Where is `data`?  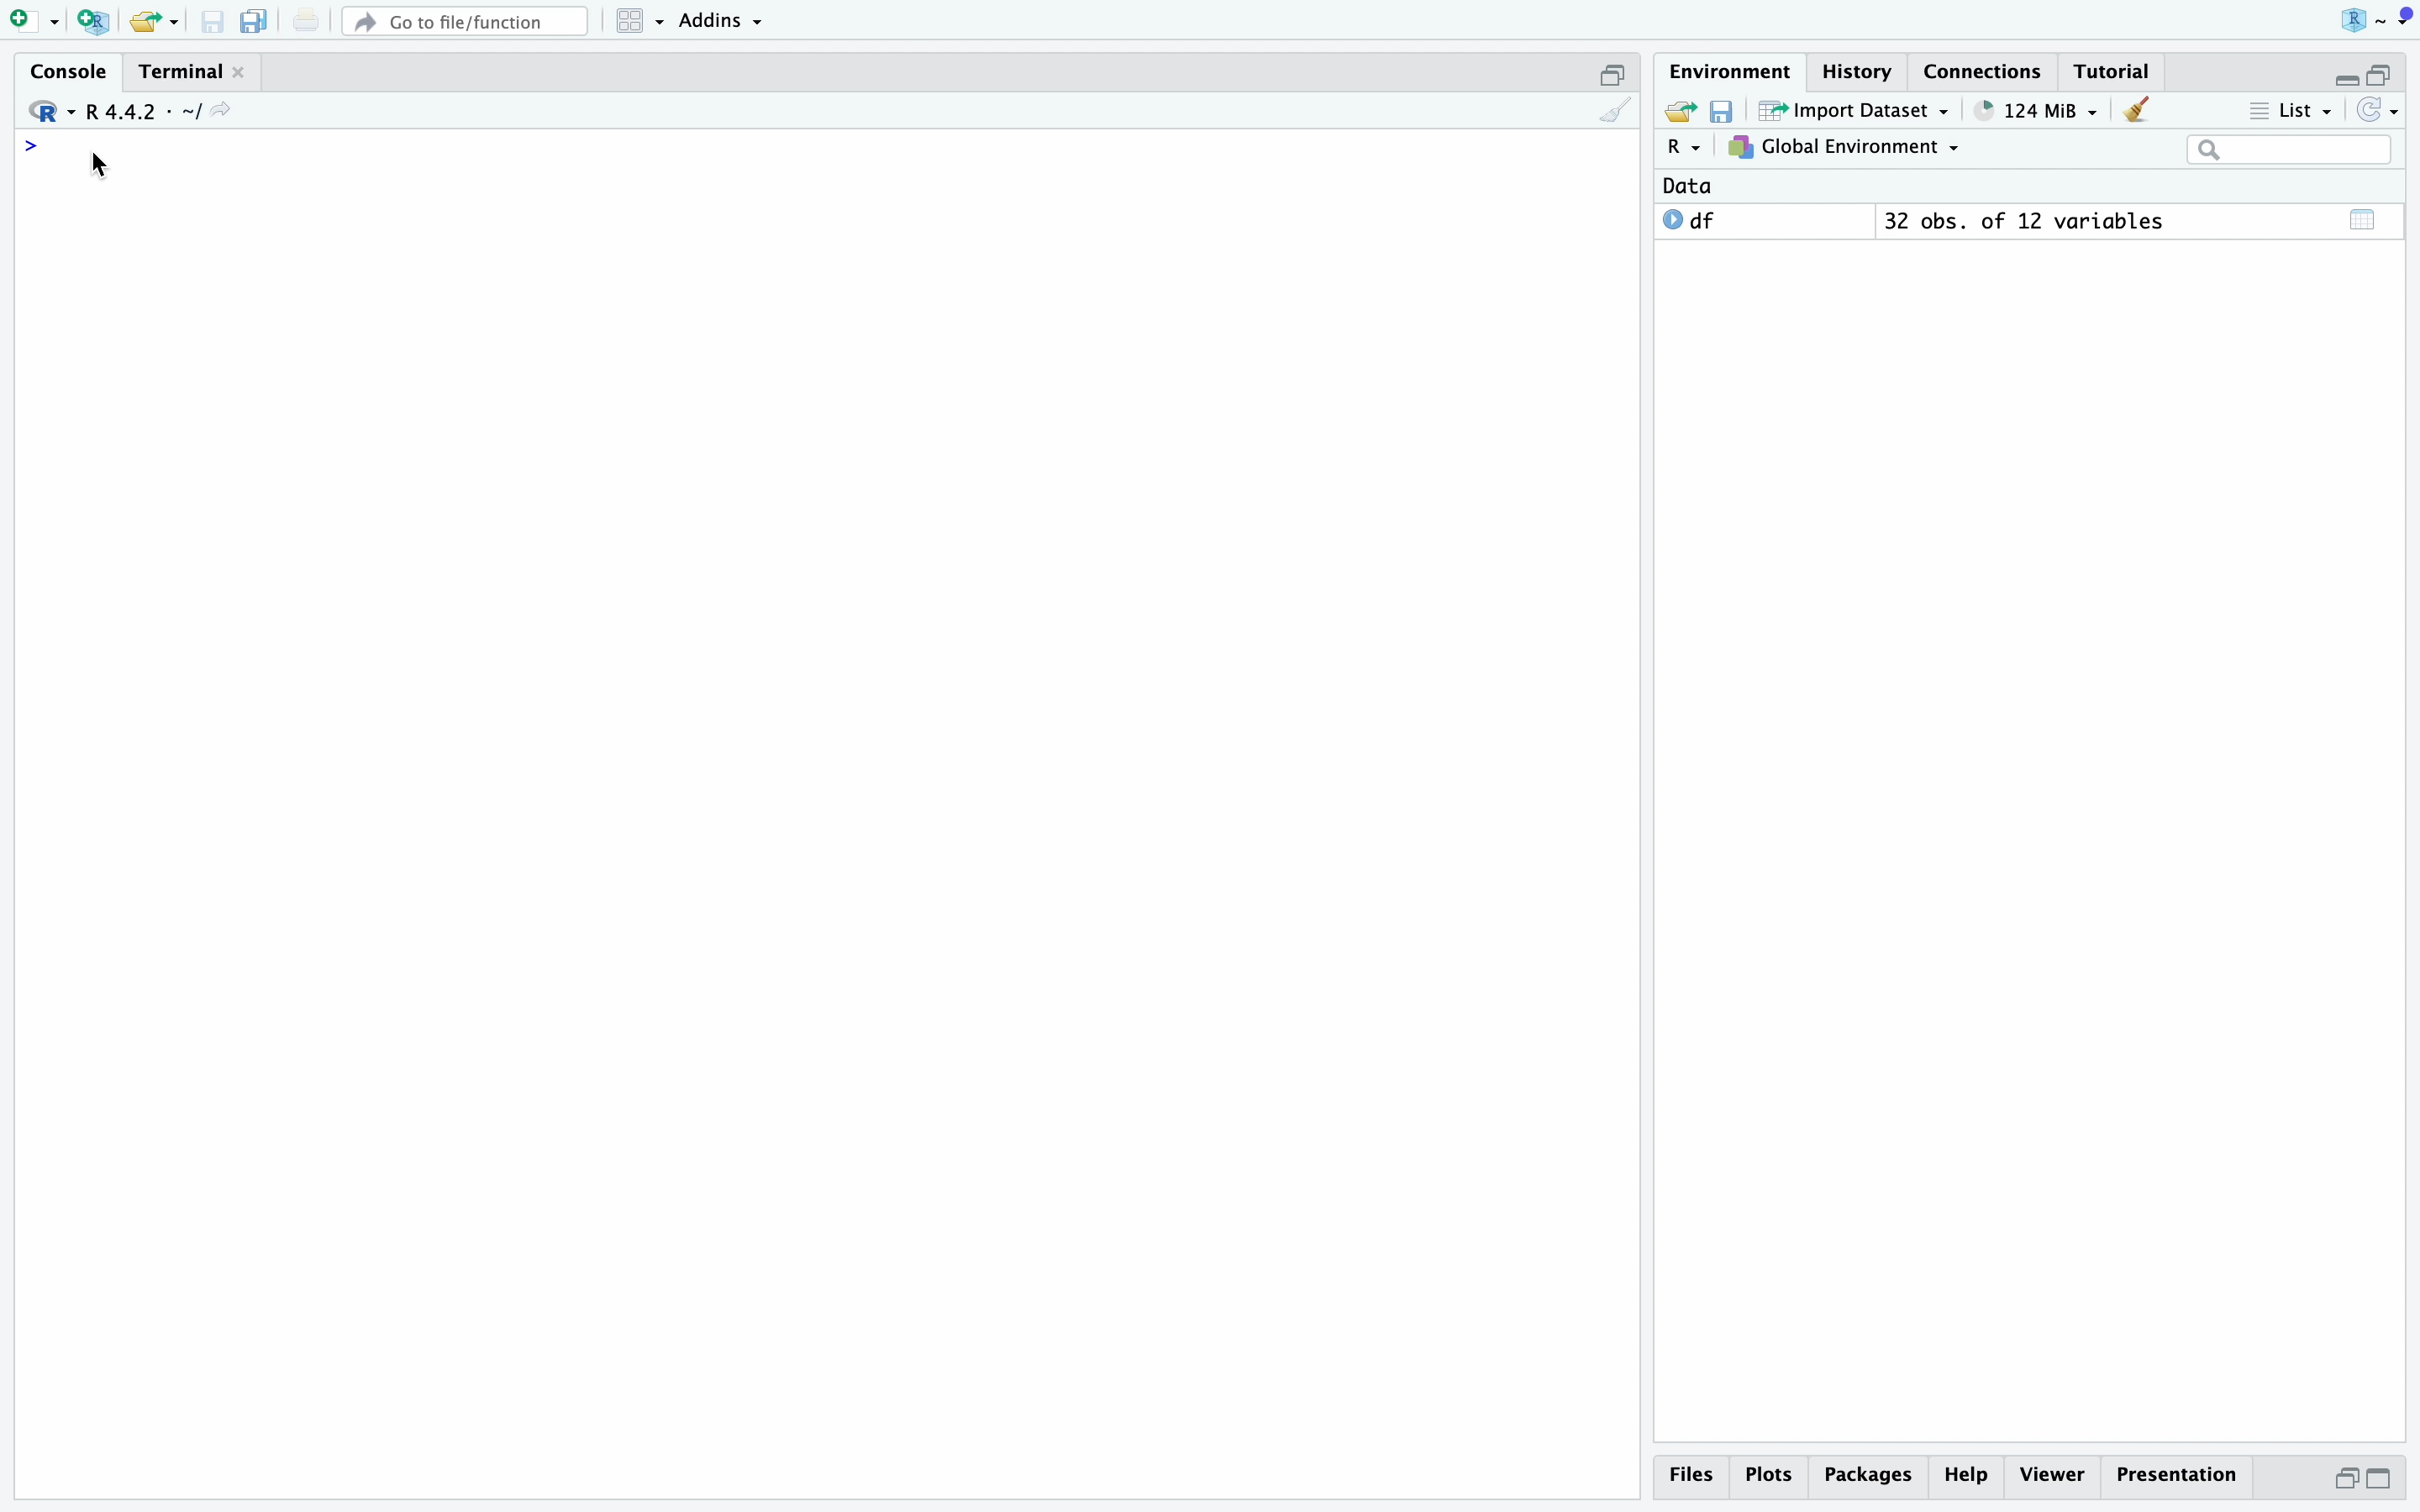 data is located at coordinates (1687, 186).